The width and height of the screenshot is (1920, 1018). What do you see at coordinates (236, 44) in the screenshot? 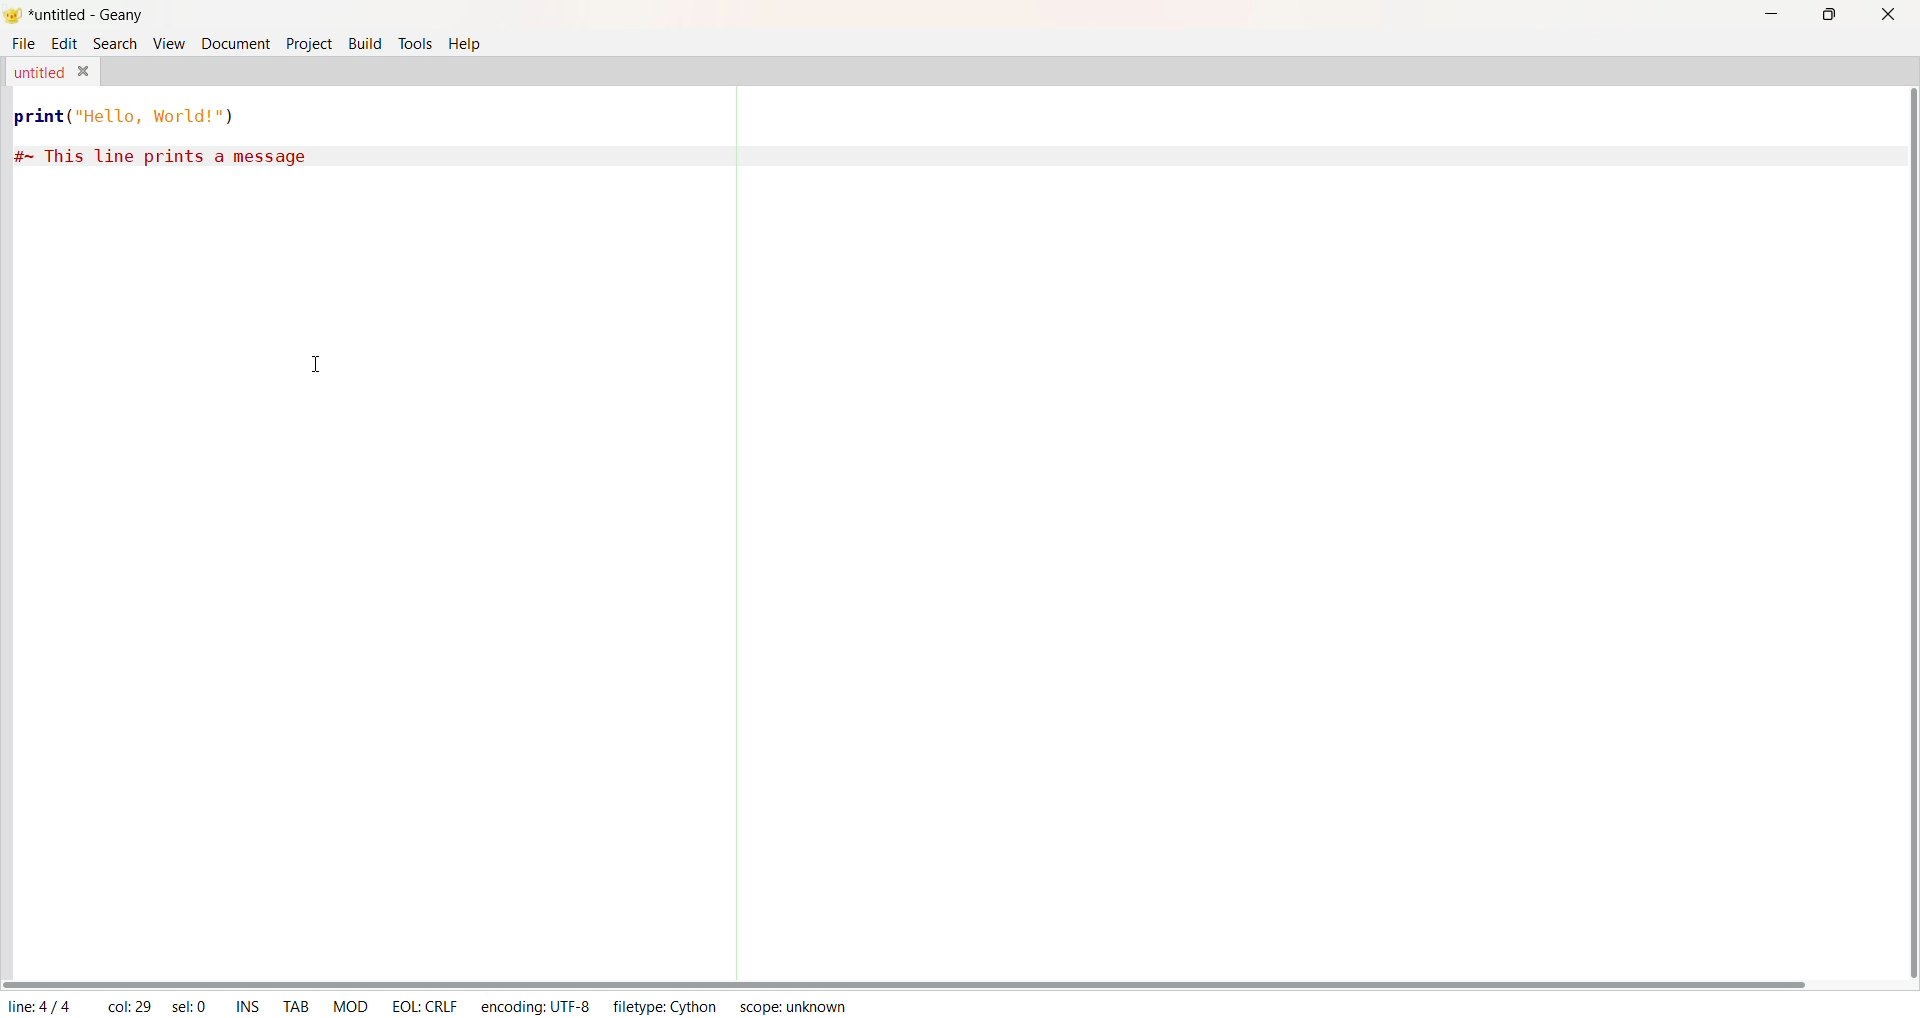
I see `Document` at bounding box center [236, 44].